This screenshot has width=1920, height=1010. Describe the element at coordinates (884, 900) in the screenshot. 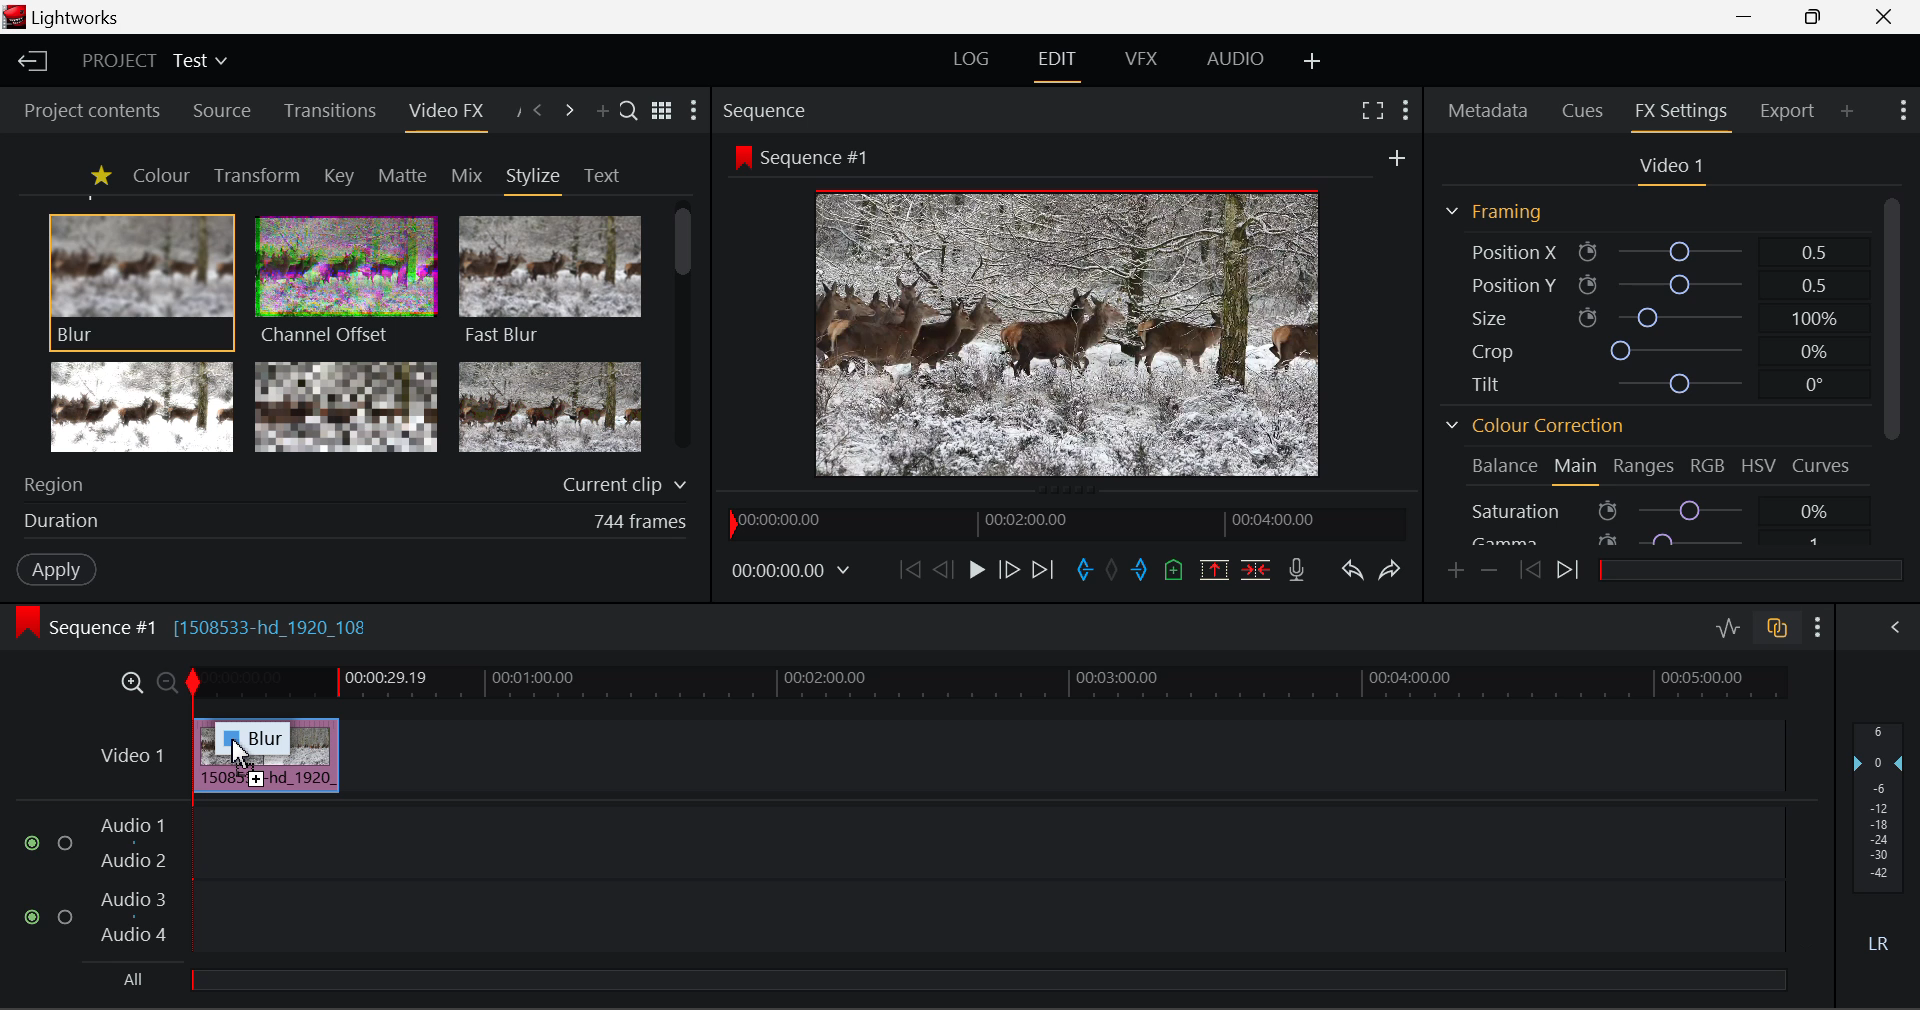

I see `Audio Input Field` at that location.